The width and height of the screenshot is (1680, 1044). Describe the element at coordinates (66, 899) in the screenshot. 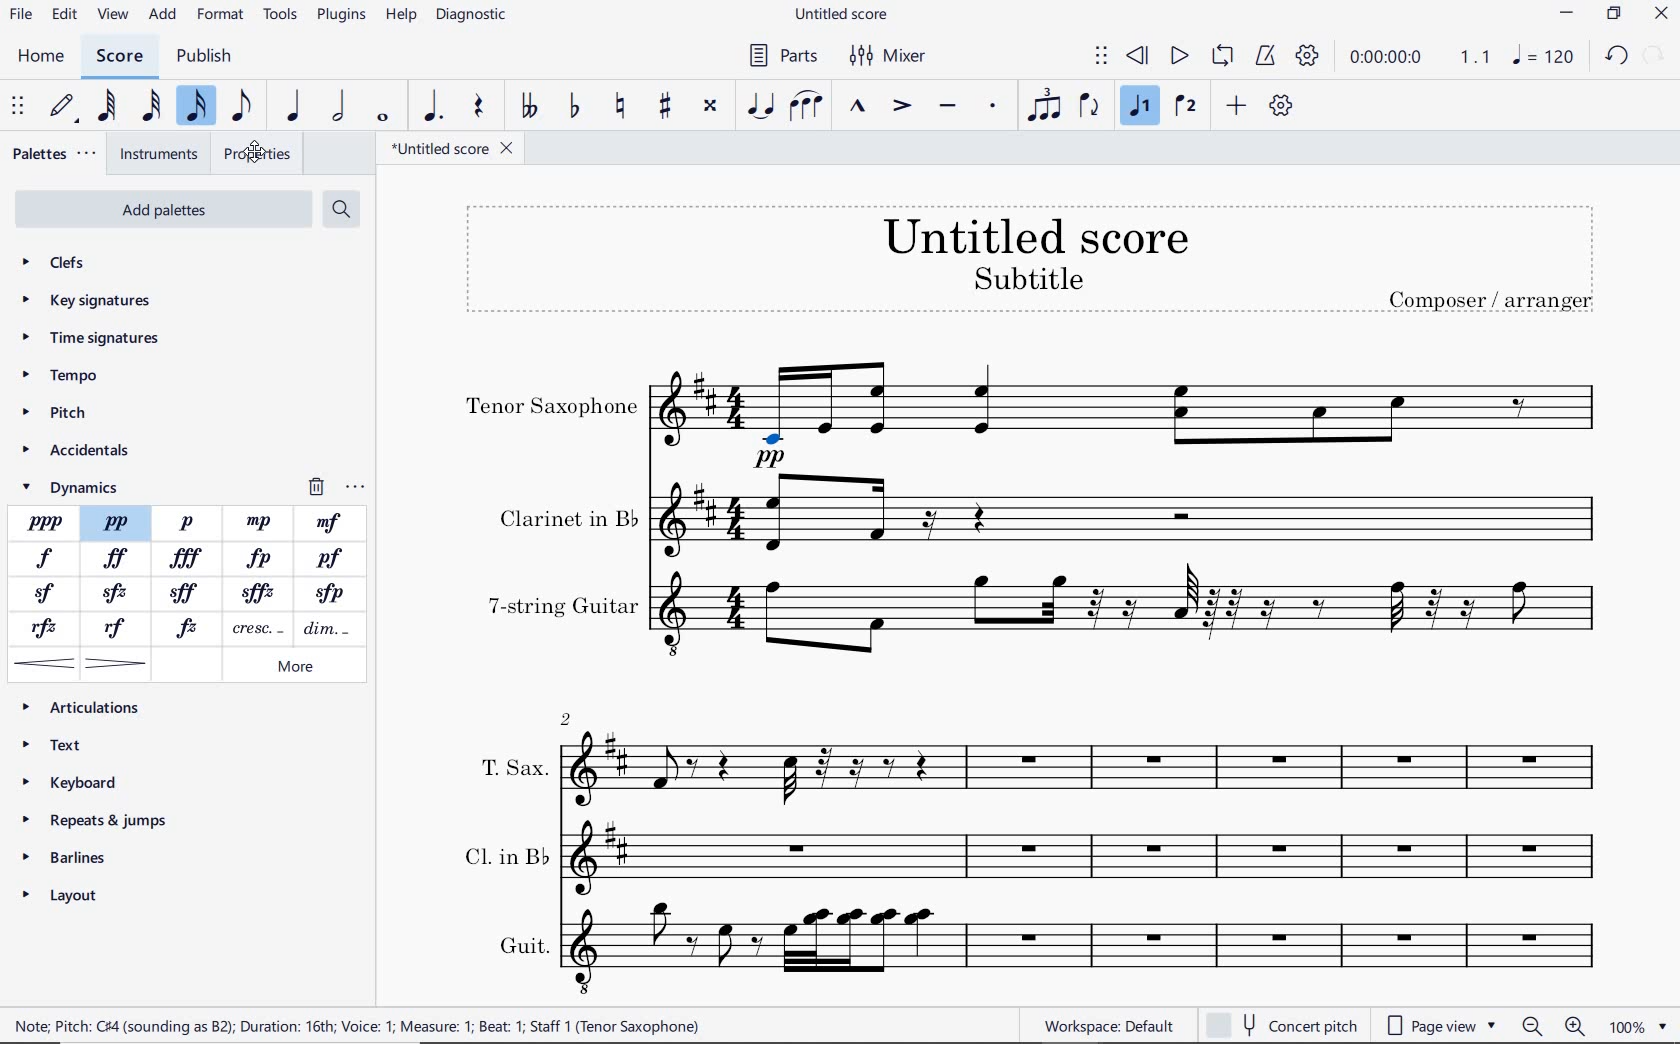

I see `LAYOUT` at that location.